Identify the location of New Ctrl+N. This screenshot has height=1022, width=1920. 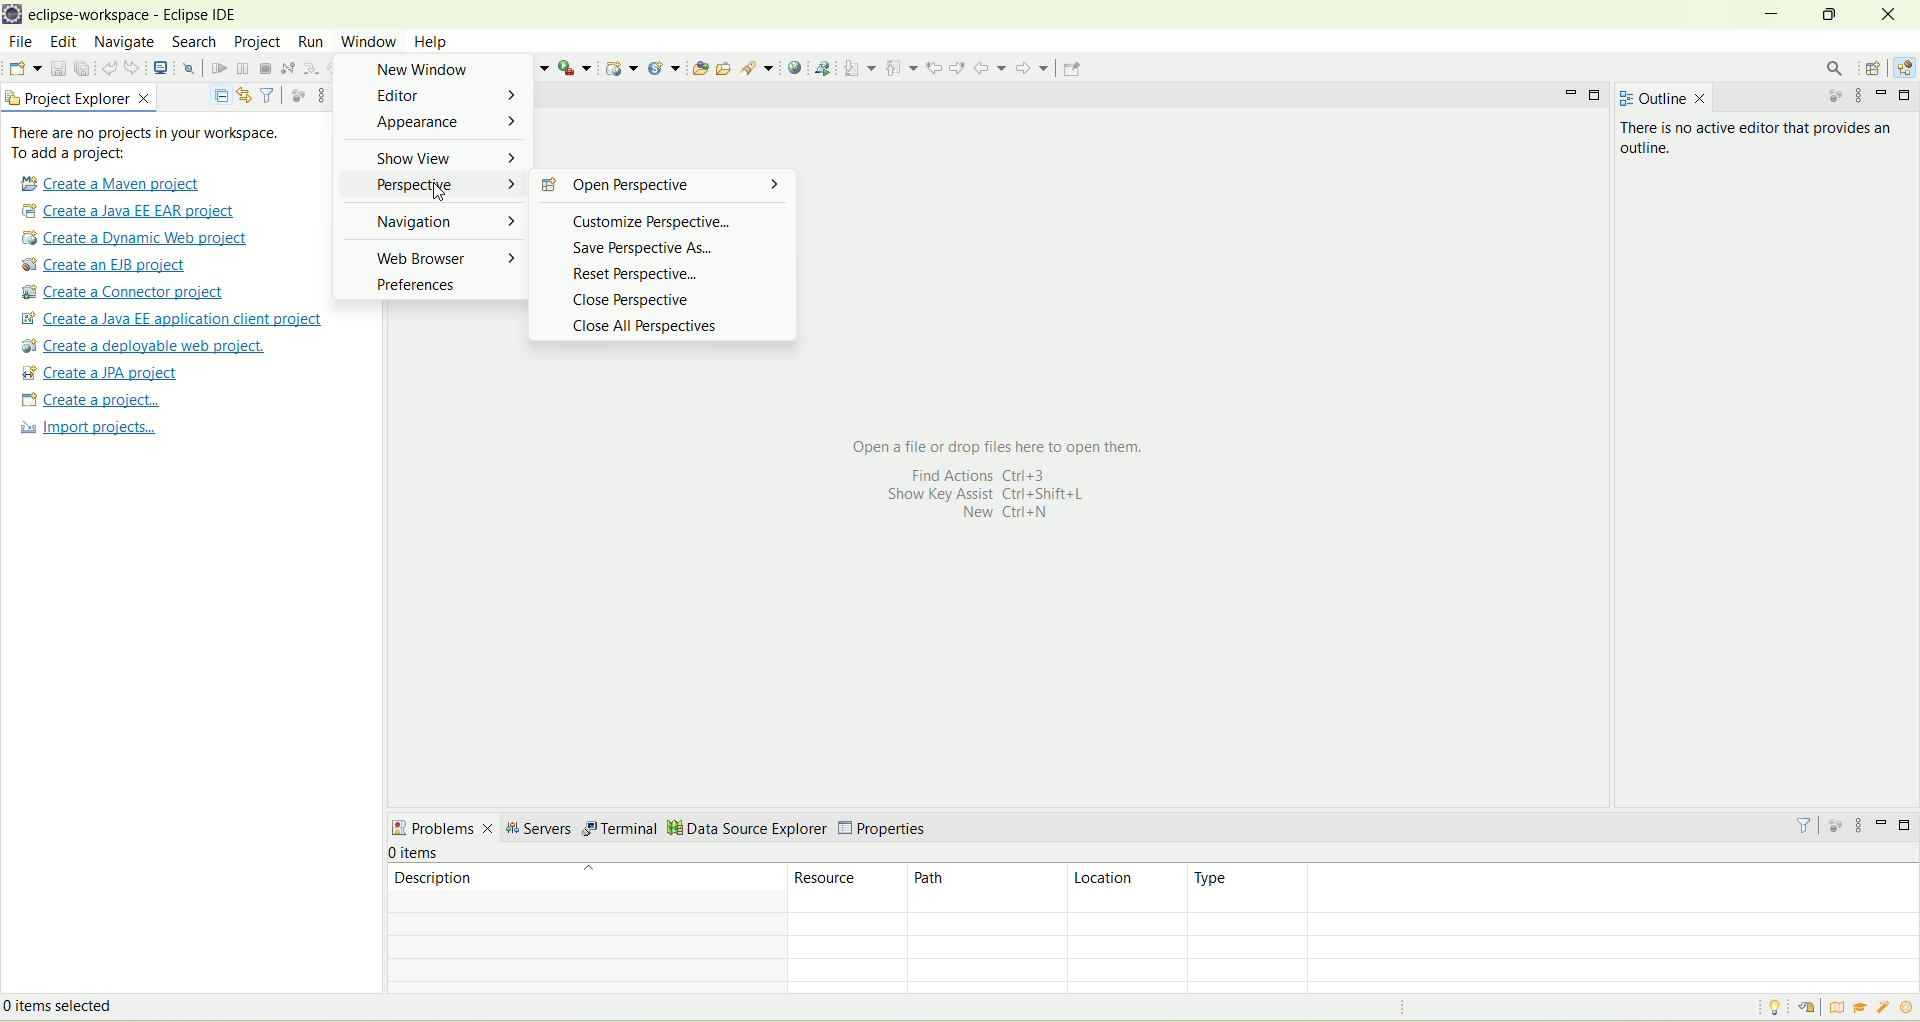
(995, 513).